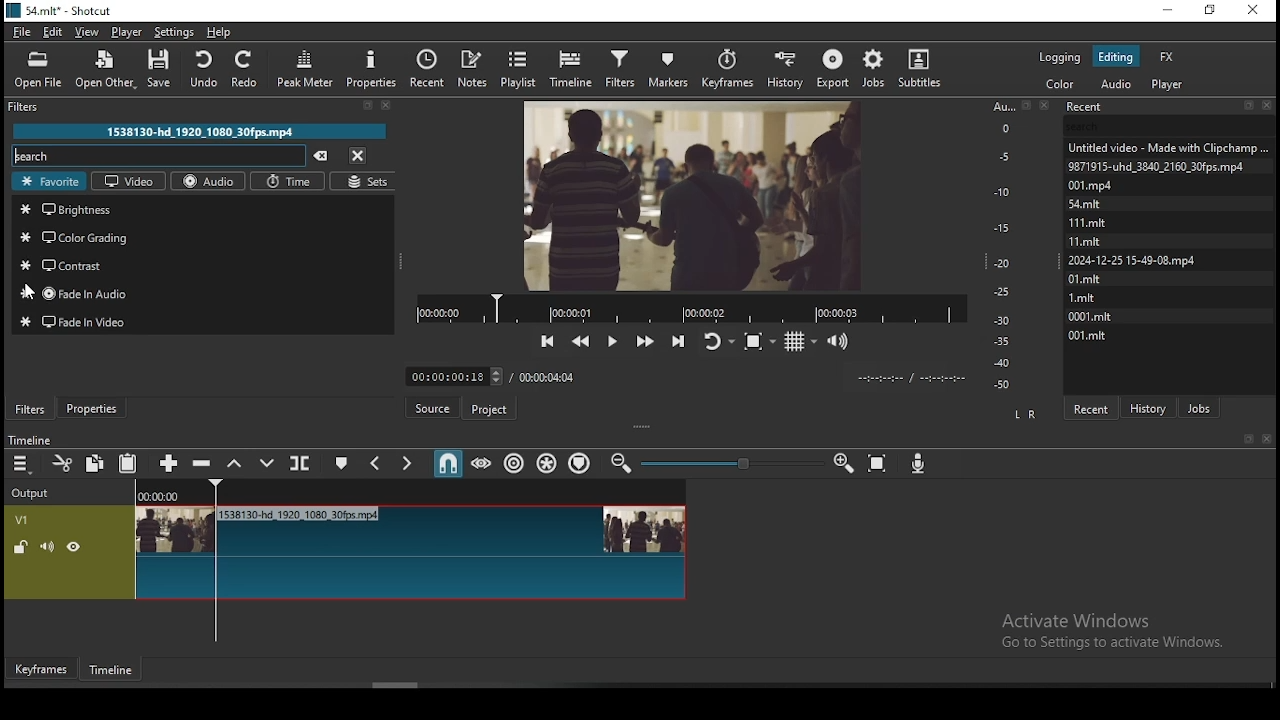 This screenshot has height=720, width=1280. Describe the element at coordinates (543, 340) in the screenshot. I see `skip to the previous point` at that location.